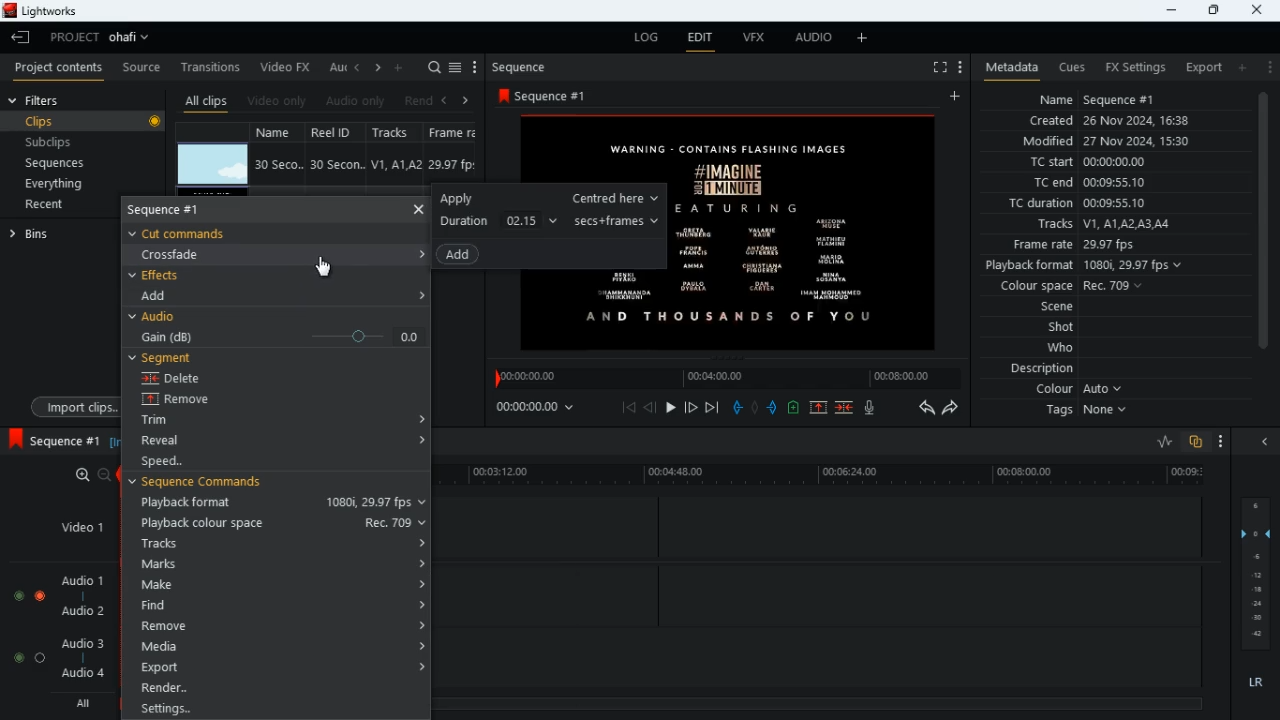  What do you see at coordinates (466, 100) in the screenshot?
I see `right` at bounding box center [466, 100].